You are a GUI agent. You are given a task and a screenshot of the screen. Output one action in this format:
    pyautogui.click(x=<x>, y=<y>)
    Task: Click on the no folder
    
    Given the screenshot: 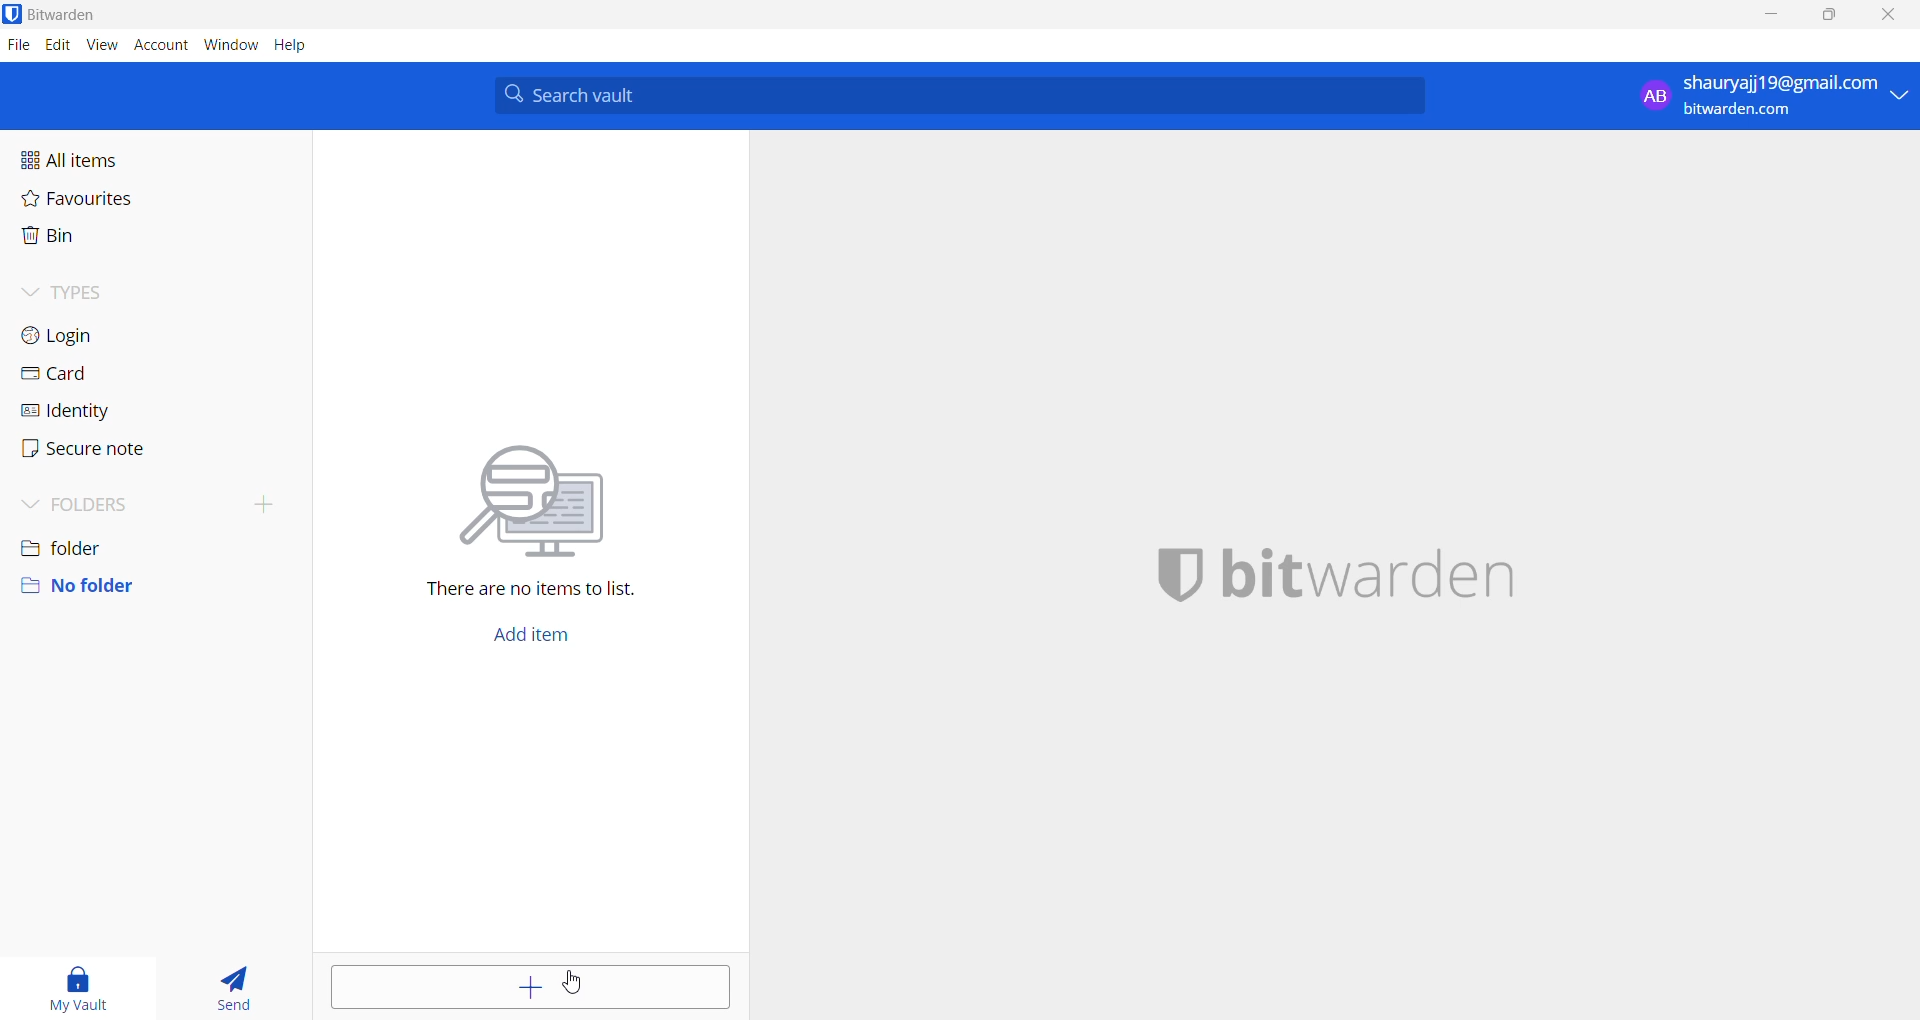 What is the action you would take?
    pyautogui.click(x=148, y=586)
    